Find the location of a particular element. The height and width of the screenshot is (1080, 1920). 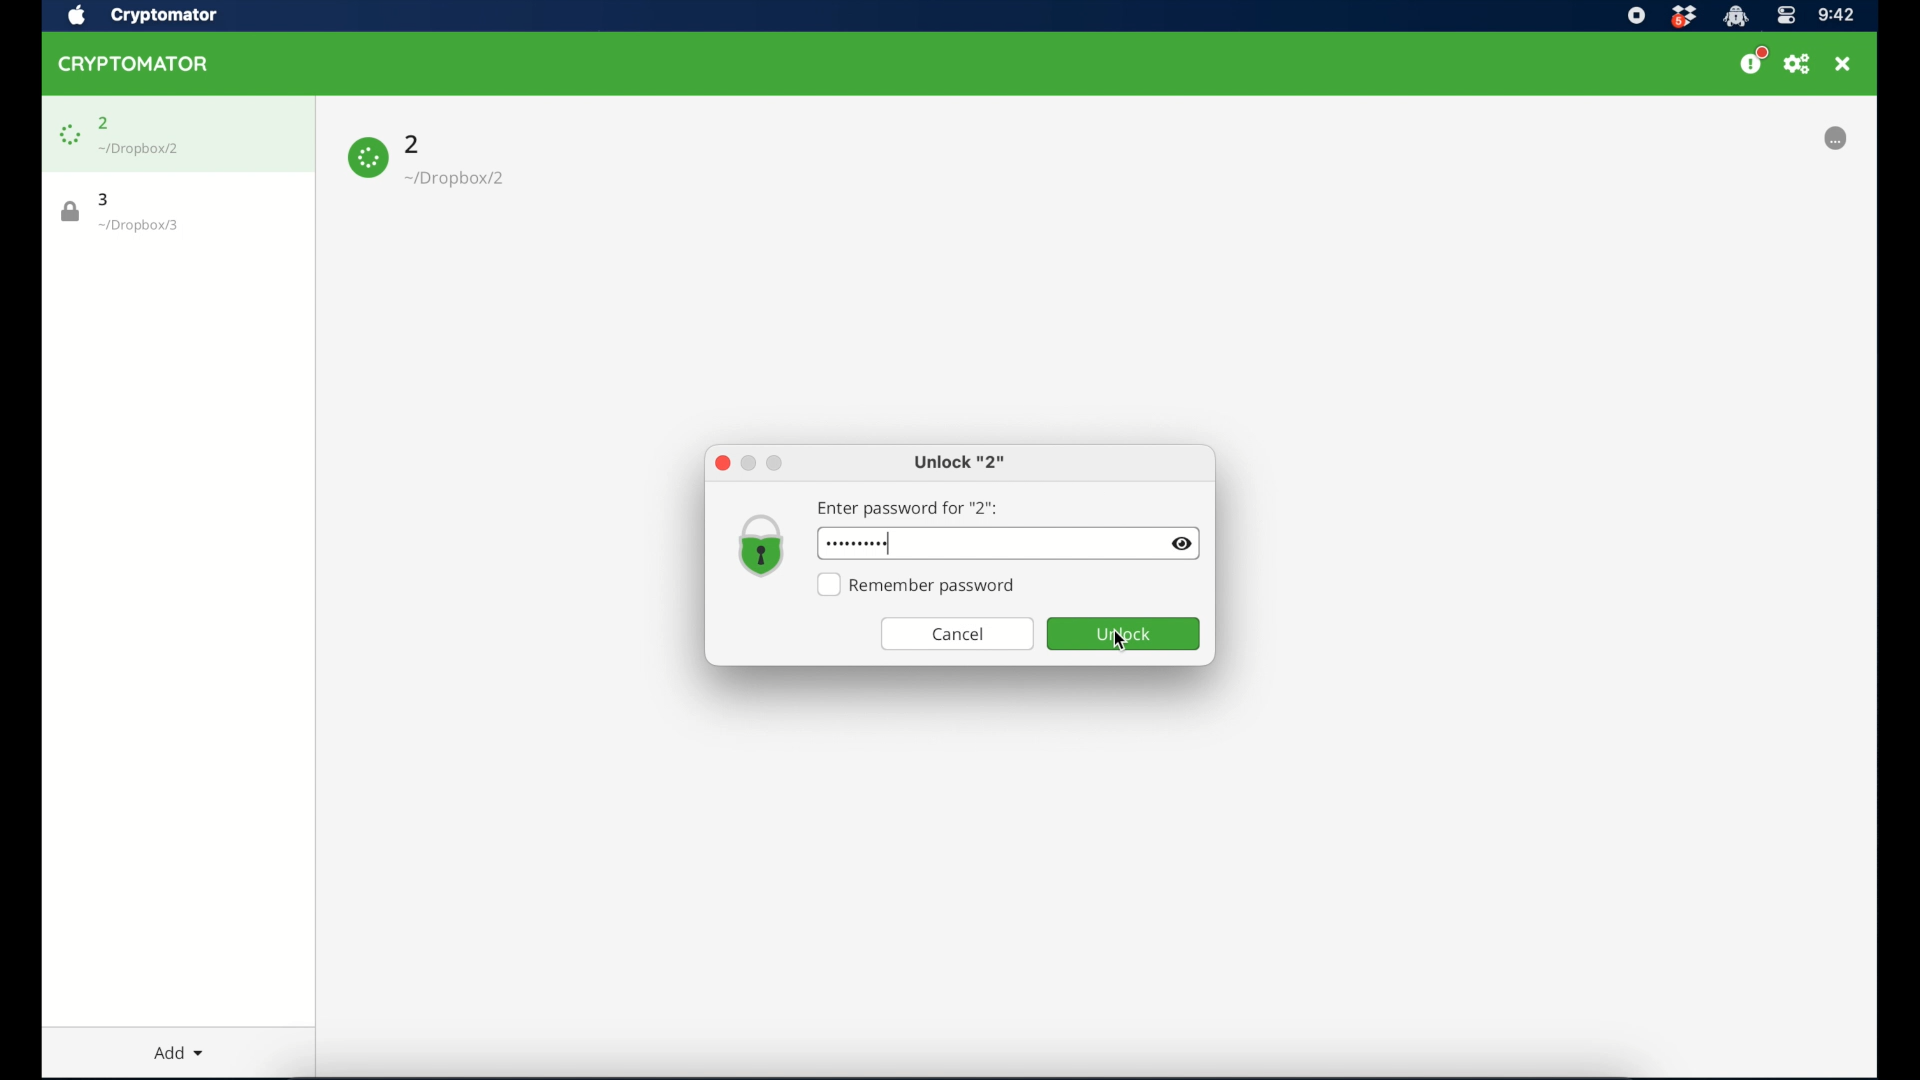

visibility toggle is located at coordinates (1183, 545).